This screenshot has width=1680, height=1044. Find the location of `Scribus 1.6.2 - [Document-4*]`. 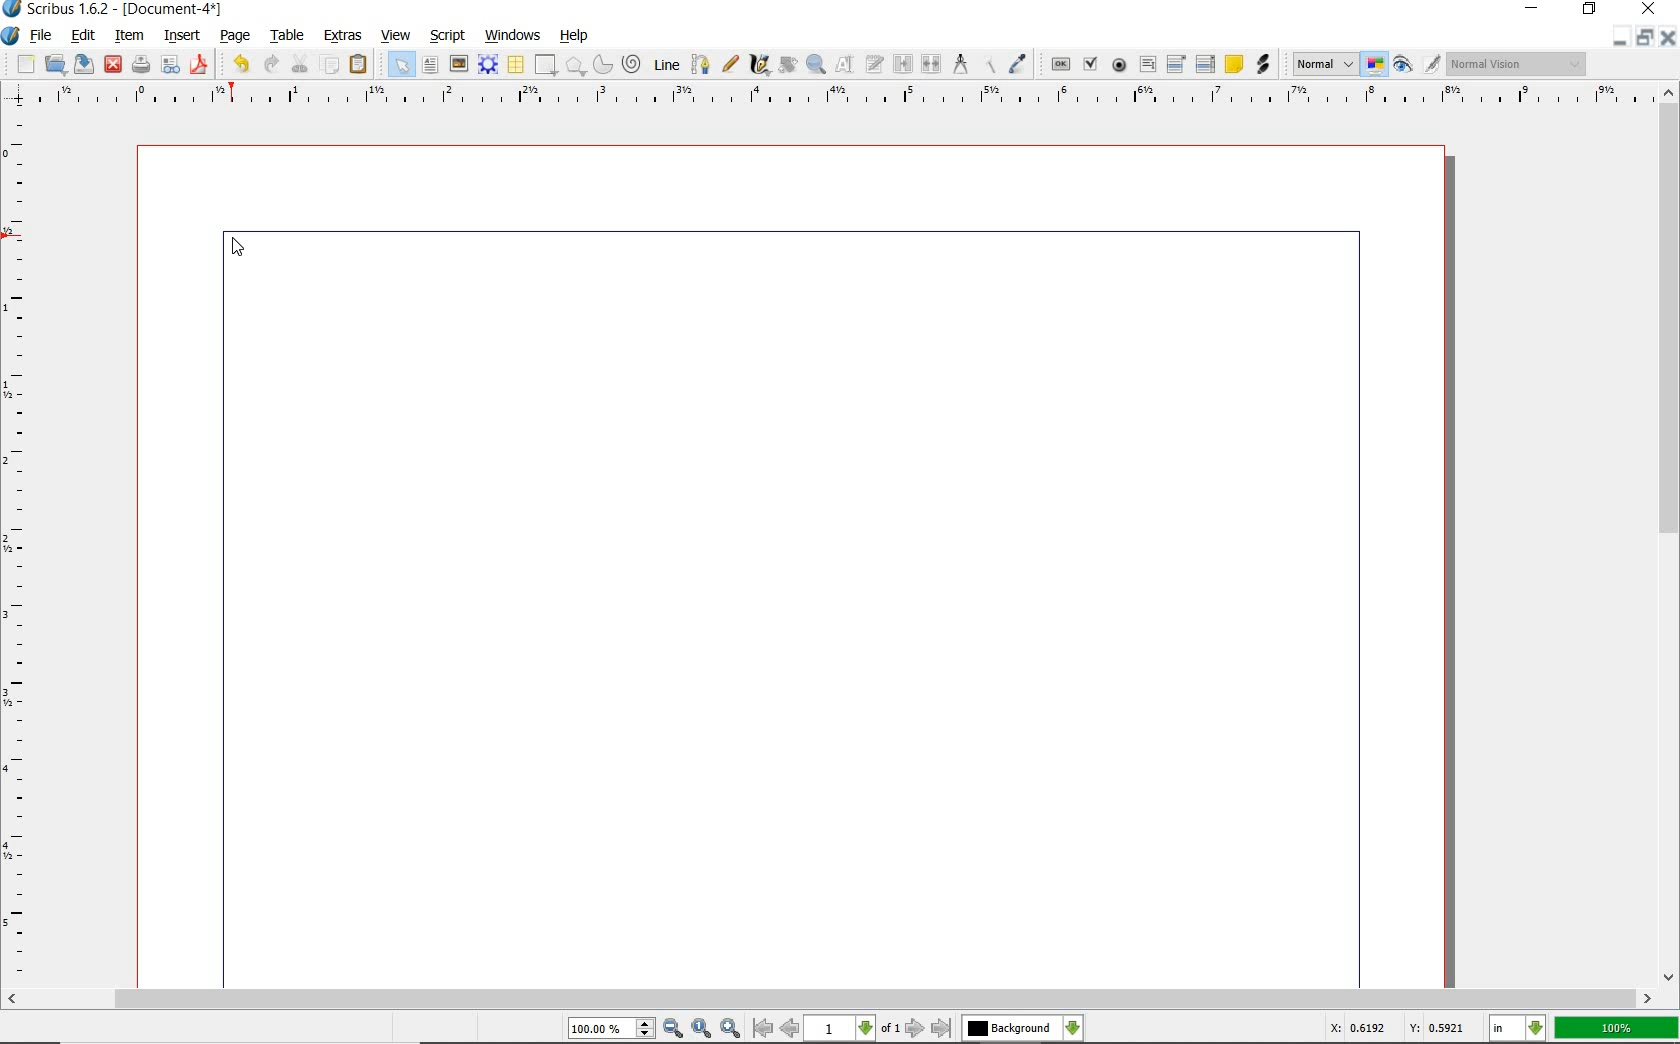

Scribus 1.6.2 - [Document-4*] is located at coordinates (115, 10).